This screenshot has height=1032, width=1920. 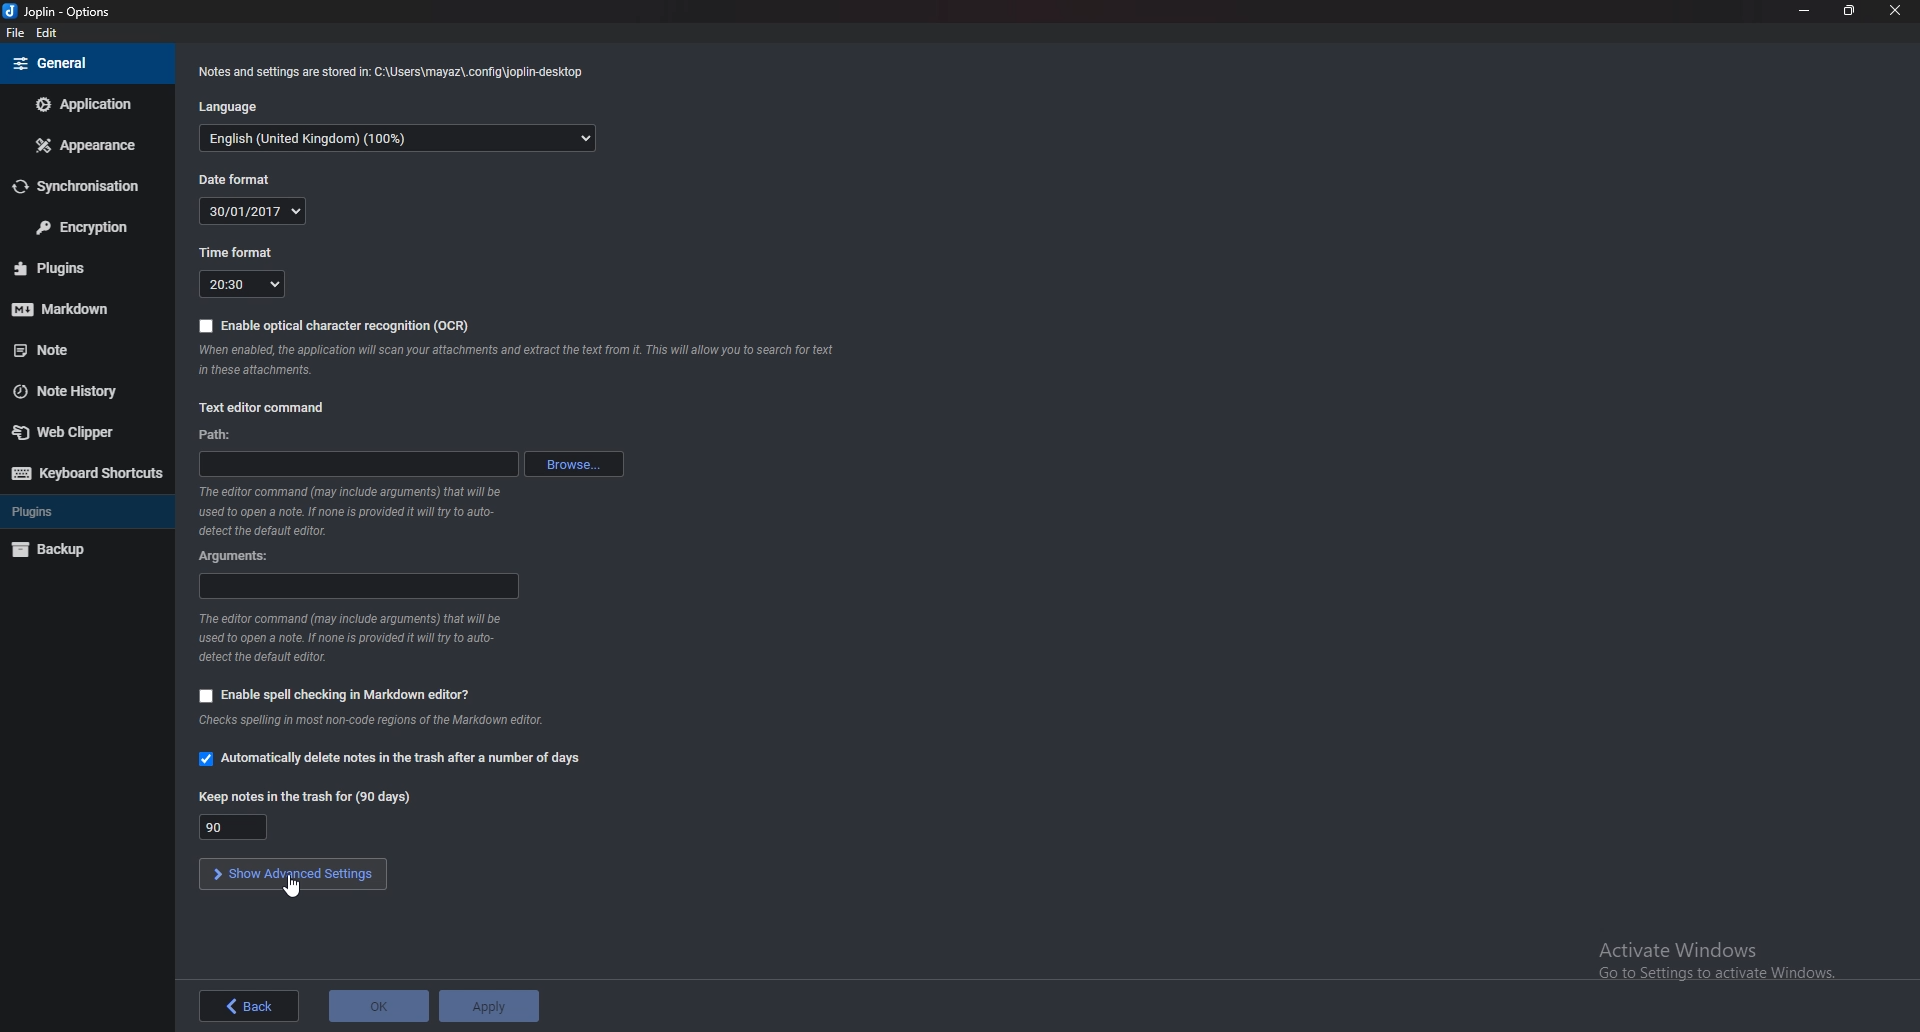 I want to click on Appearance, so click(x=86, y=145).